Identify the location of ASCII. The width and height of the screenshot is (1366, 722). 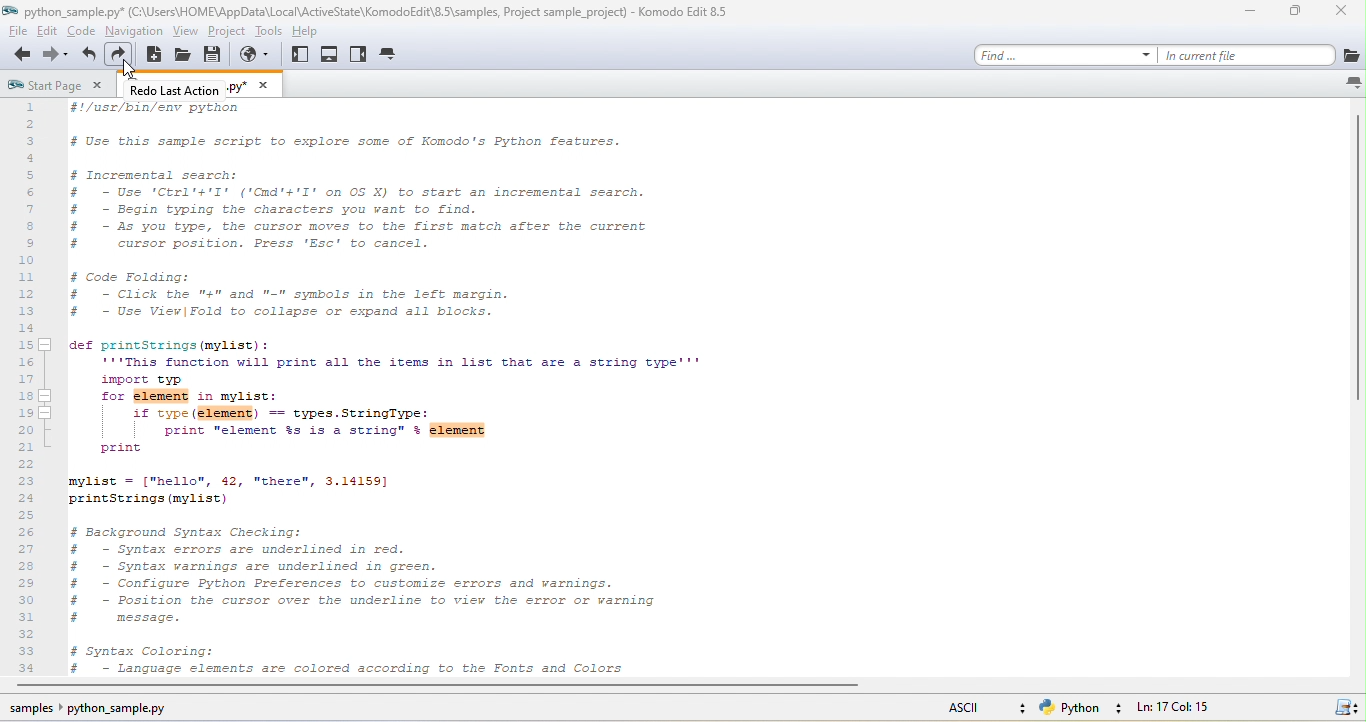
(955, 710).